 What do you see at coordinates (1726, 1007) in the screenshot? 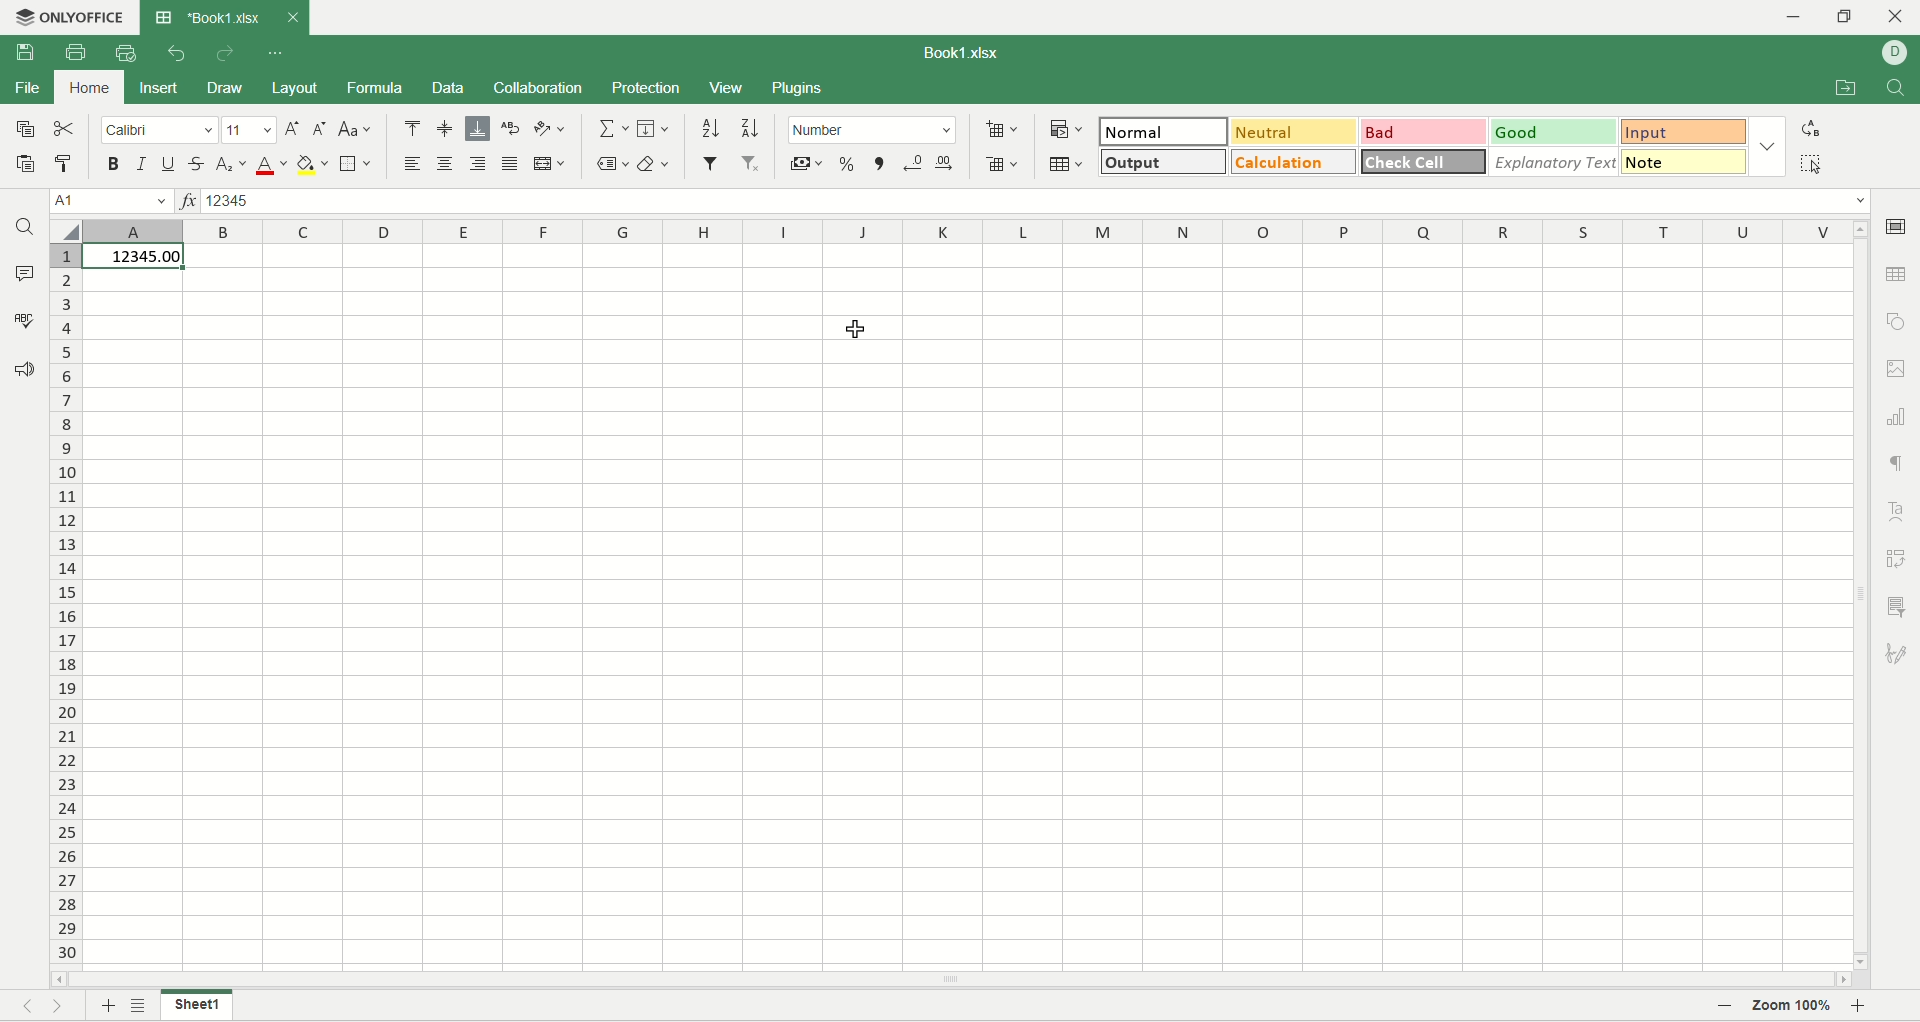
I see `zoom out` at bounding box center [1726, 1007].